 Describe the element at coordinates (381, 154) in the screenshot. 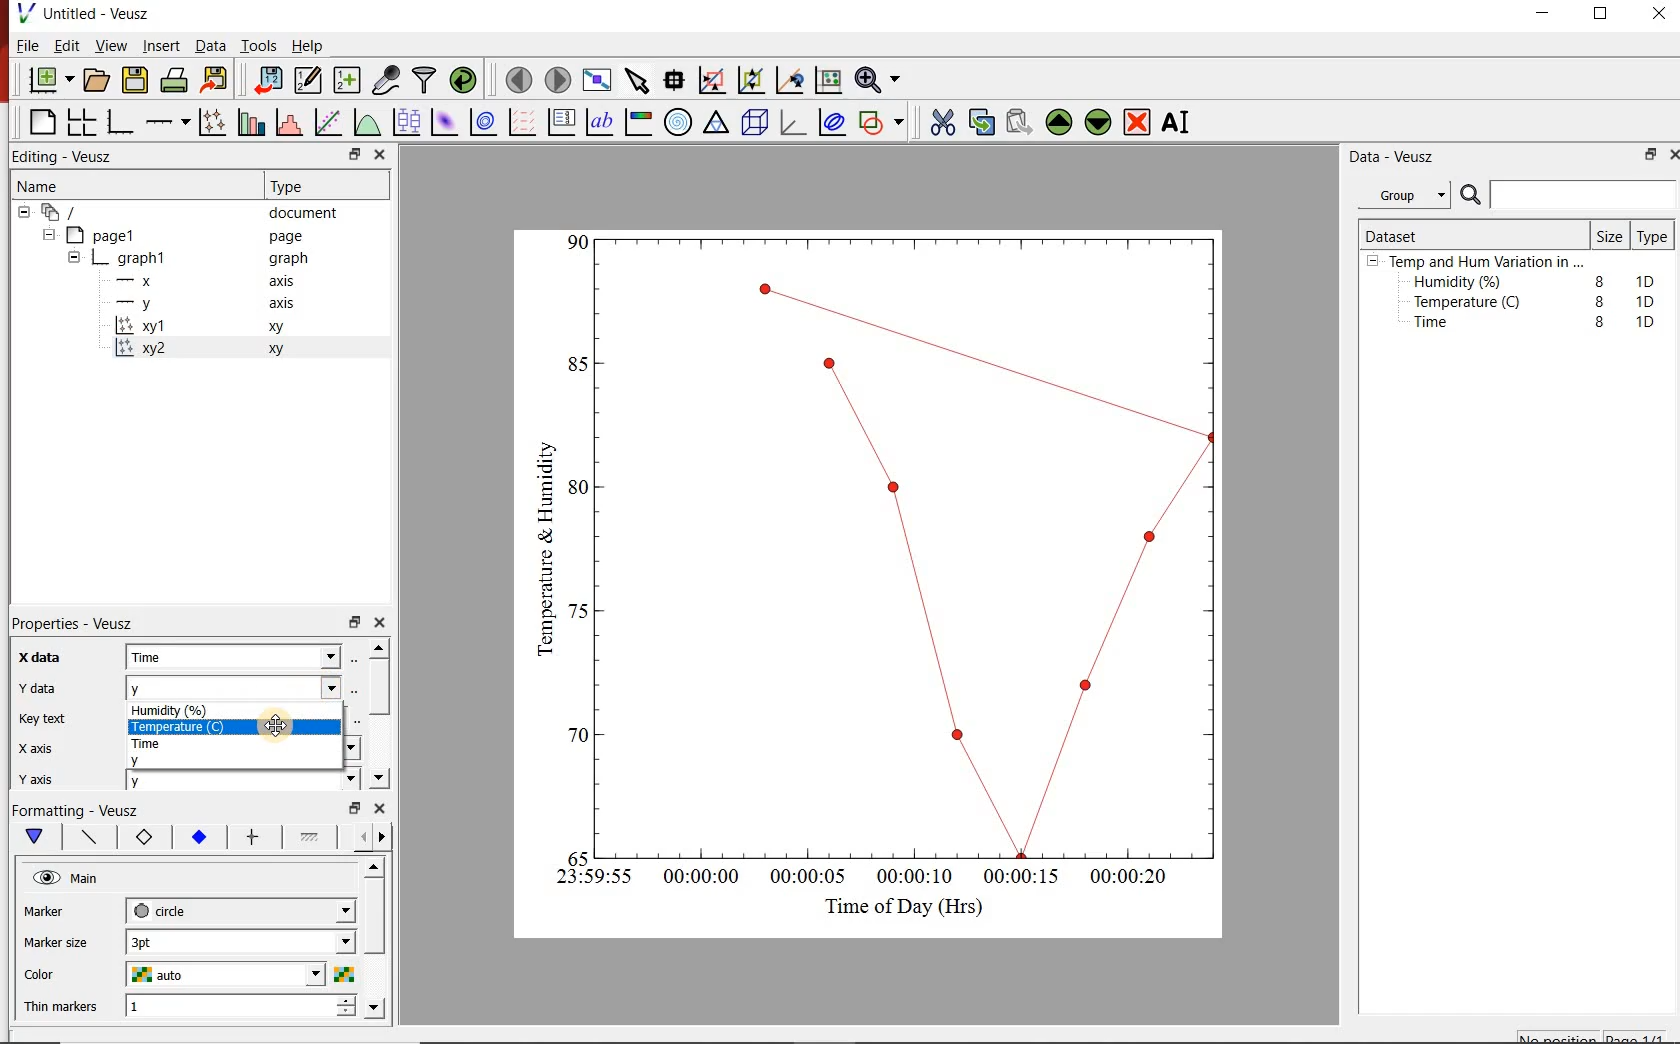

I see `close` at that location.